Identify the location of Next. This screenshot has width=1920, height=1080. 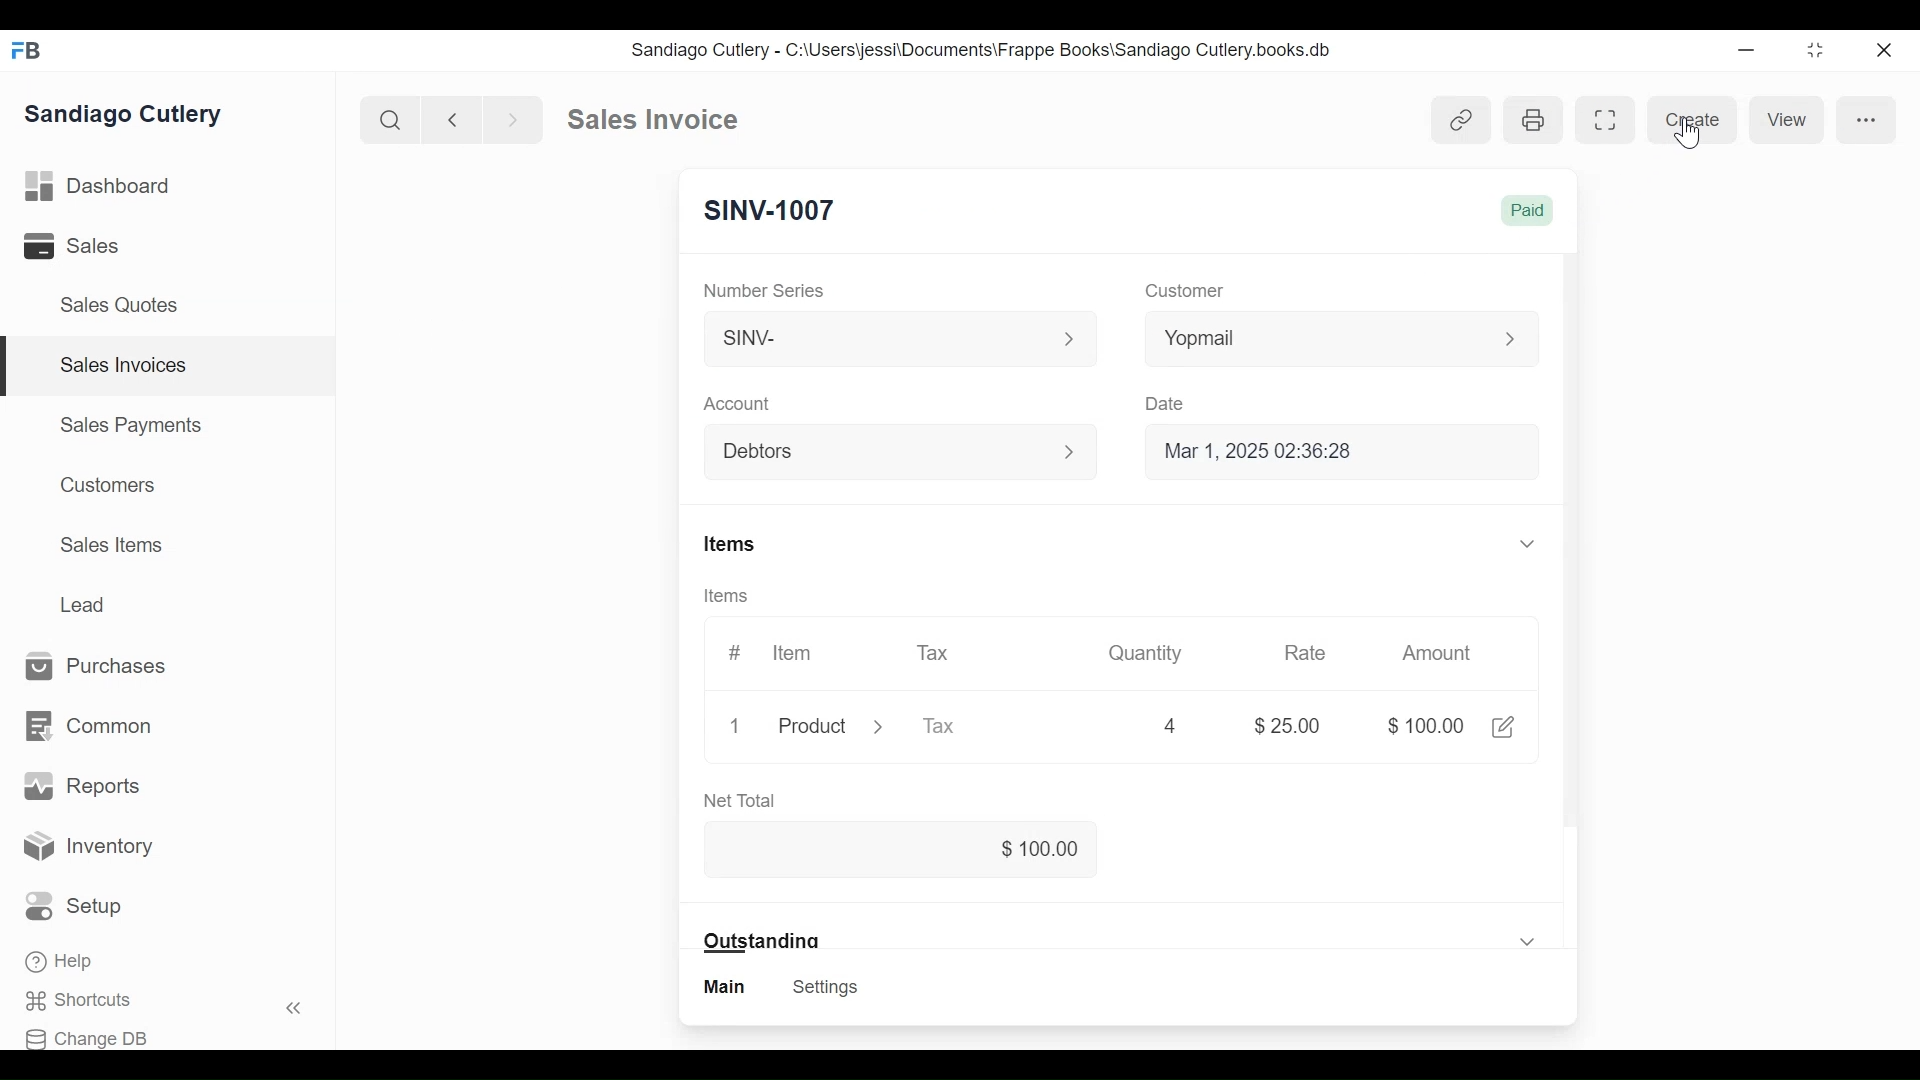
(515, 119).